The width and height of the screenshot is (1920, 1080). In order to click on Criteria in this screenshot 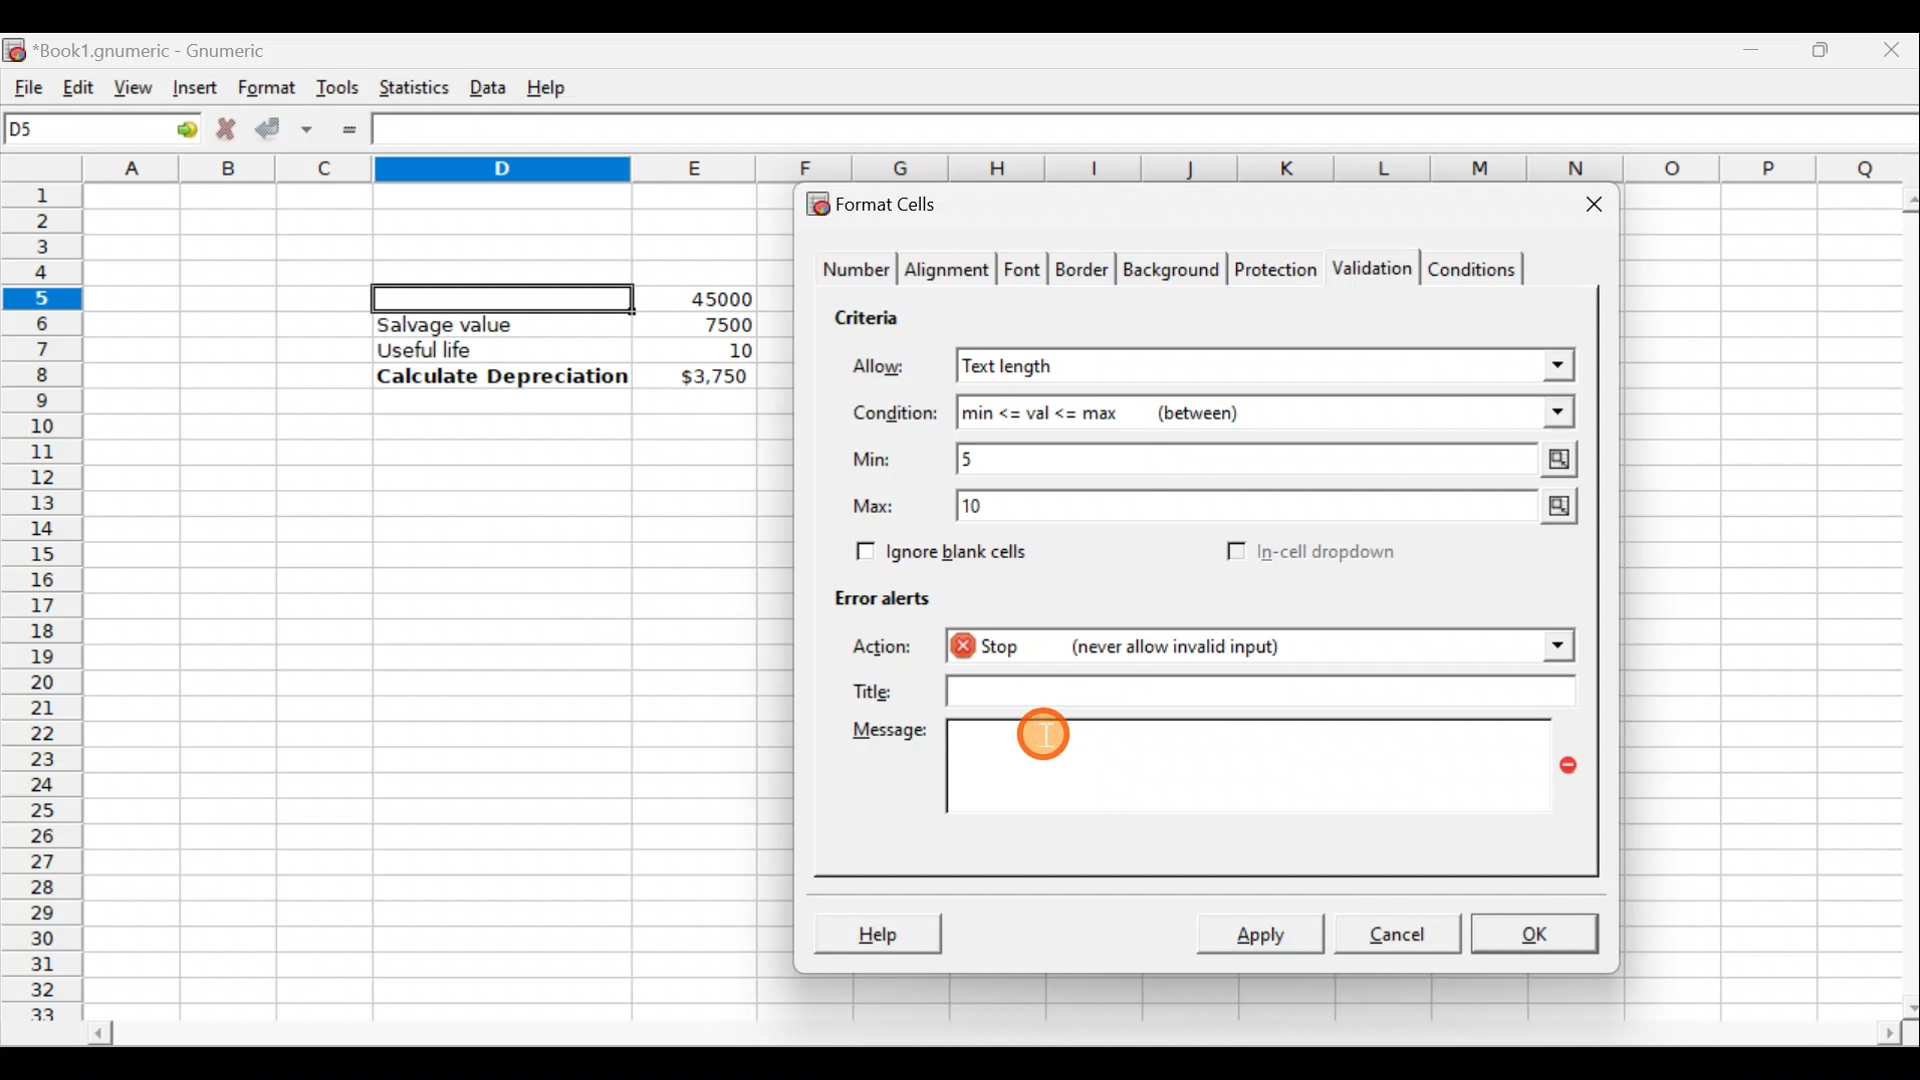, I will do `click(874, 314)`.